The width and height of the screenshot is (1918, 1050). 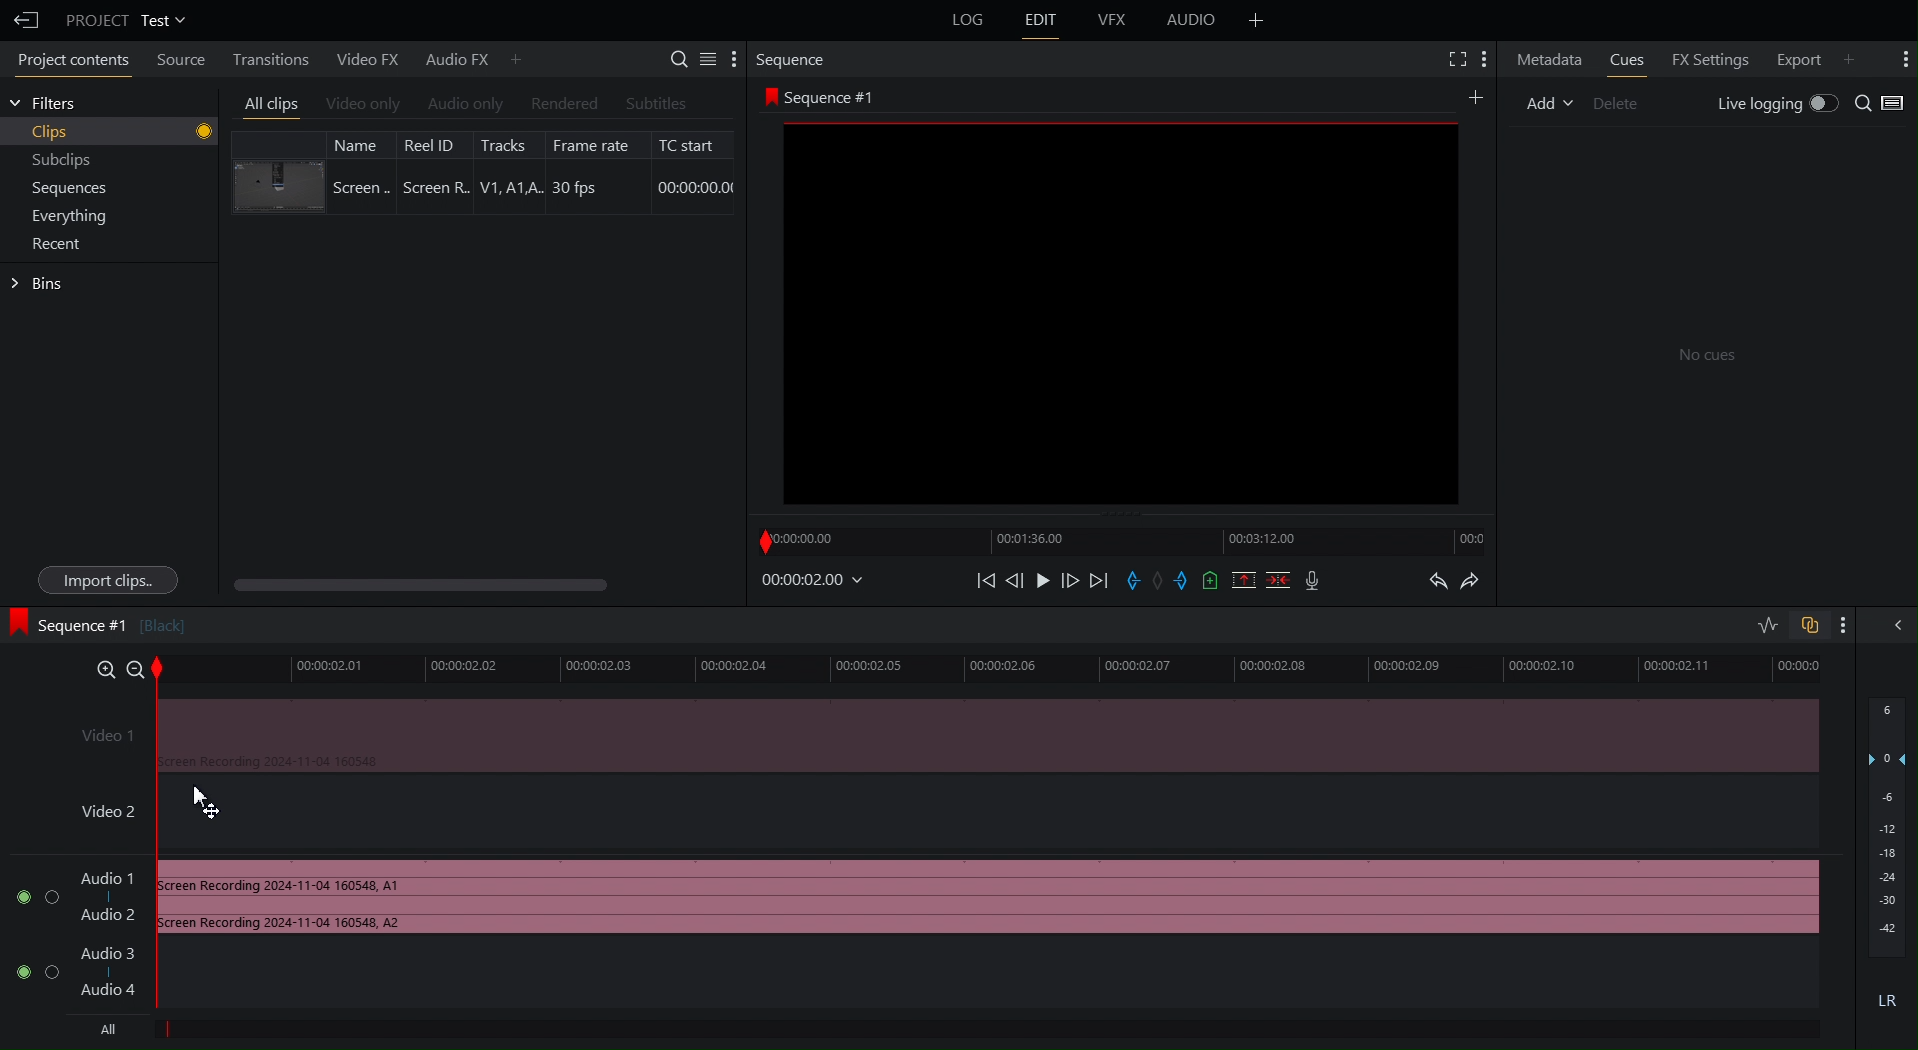 I want to click on Rendered, so click(x=560, y=103).